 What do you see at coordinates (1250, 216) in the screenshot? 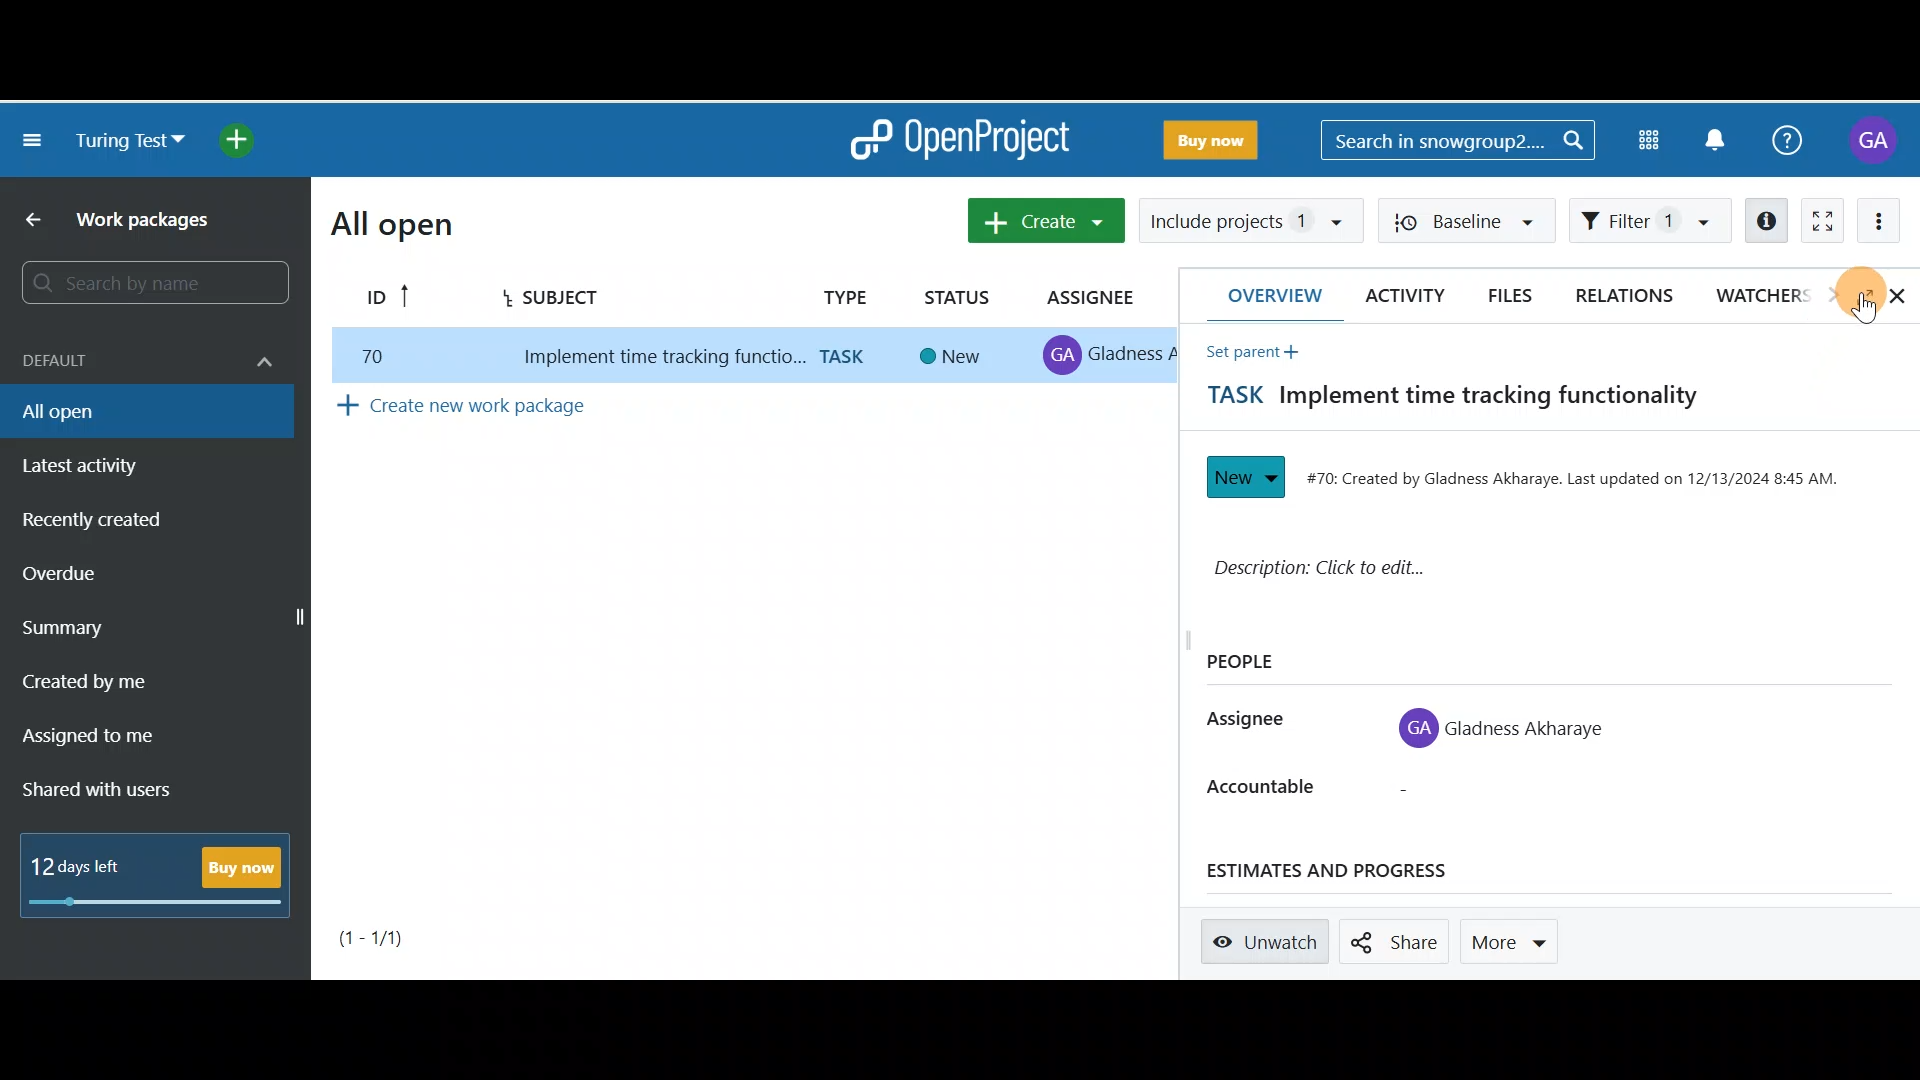
I see `Include projects` at bounding box center [1250, 216].